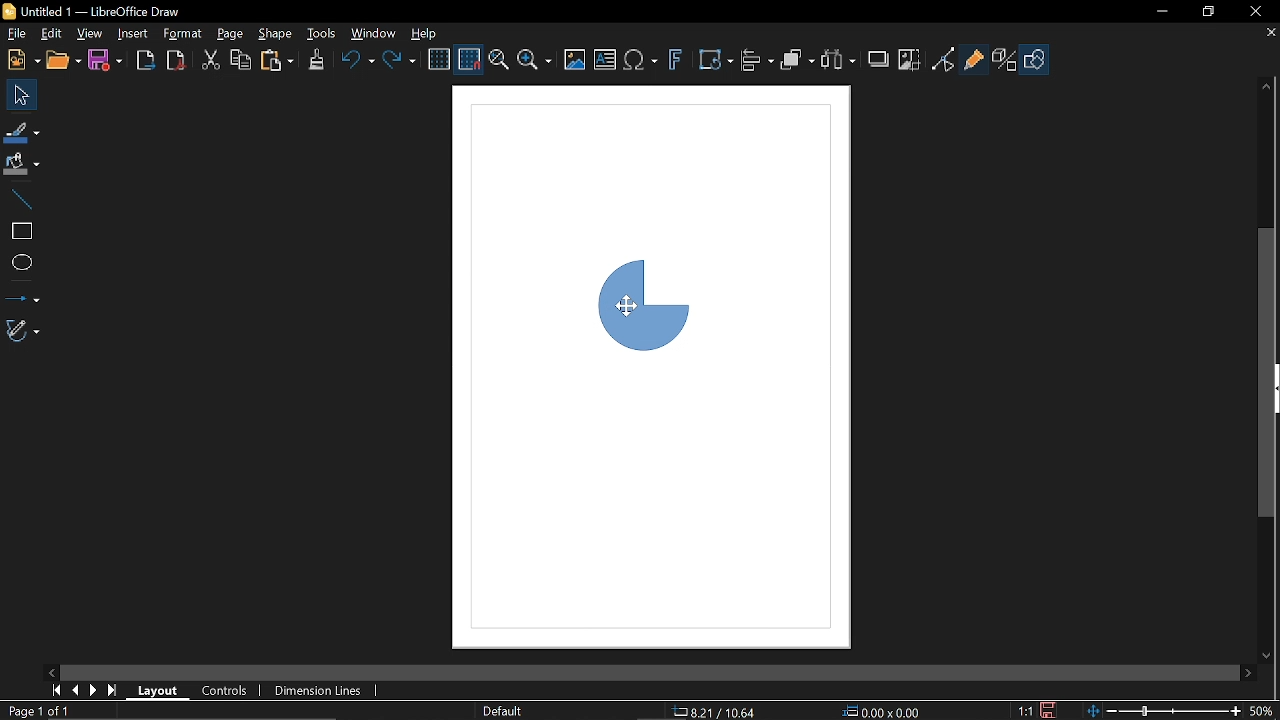  What do you see at coordinates (470, 61) in the screenshot?
I see `Snap to grid` at bounding box center [470, 61].